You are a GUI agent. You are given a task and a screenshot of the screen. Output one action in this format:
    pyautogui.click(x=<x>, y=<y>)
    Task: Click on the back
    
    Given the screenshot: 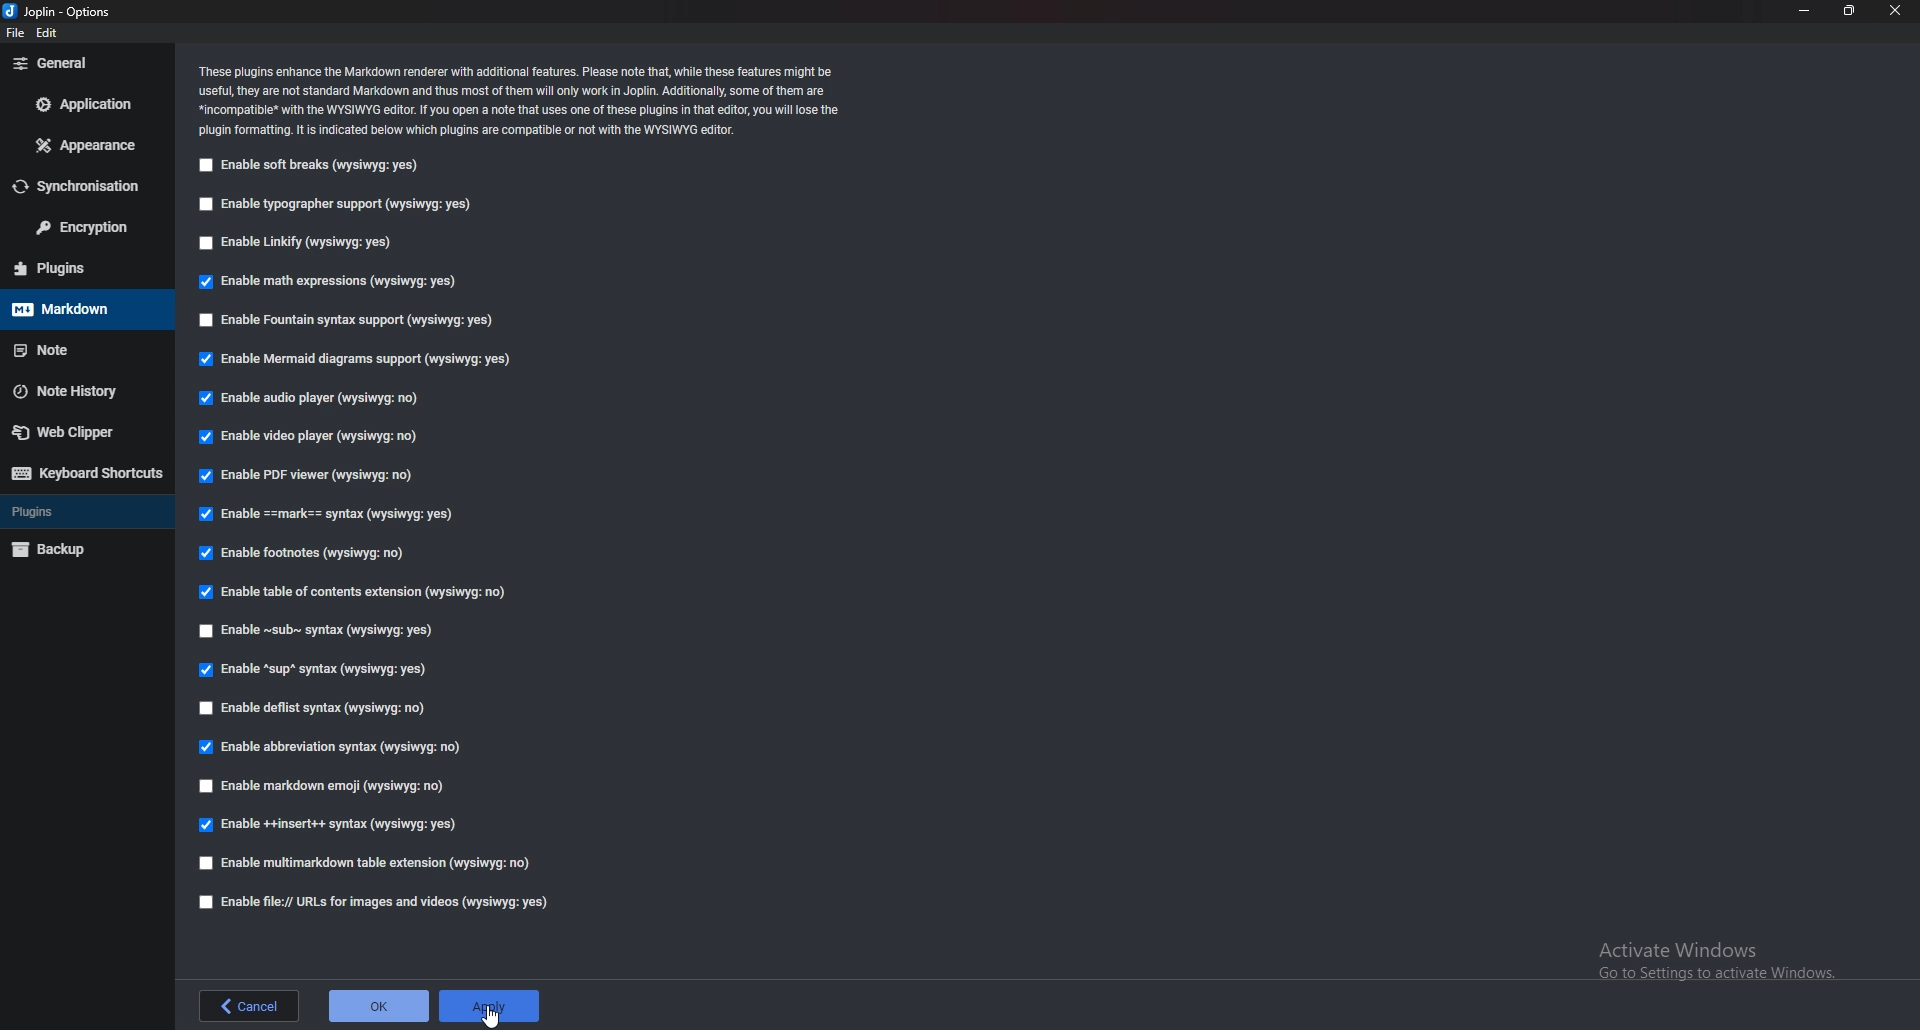 What is the action you would take?
    pyautogui.click(x=248, y=1003)
    